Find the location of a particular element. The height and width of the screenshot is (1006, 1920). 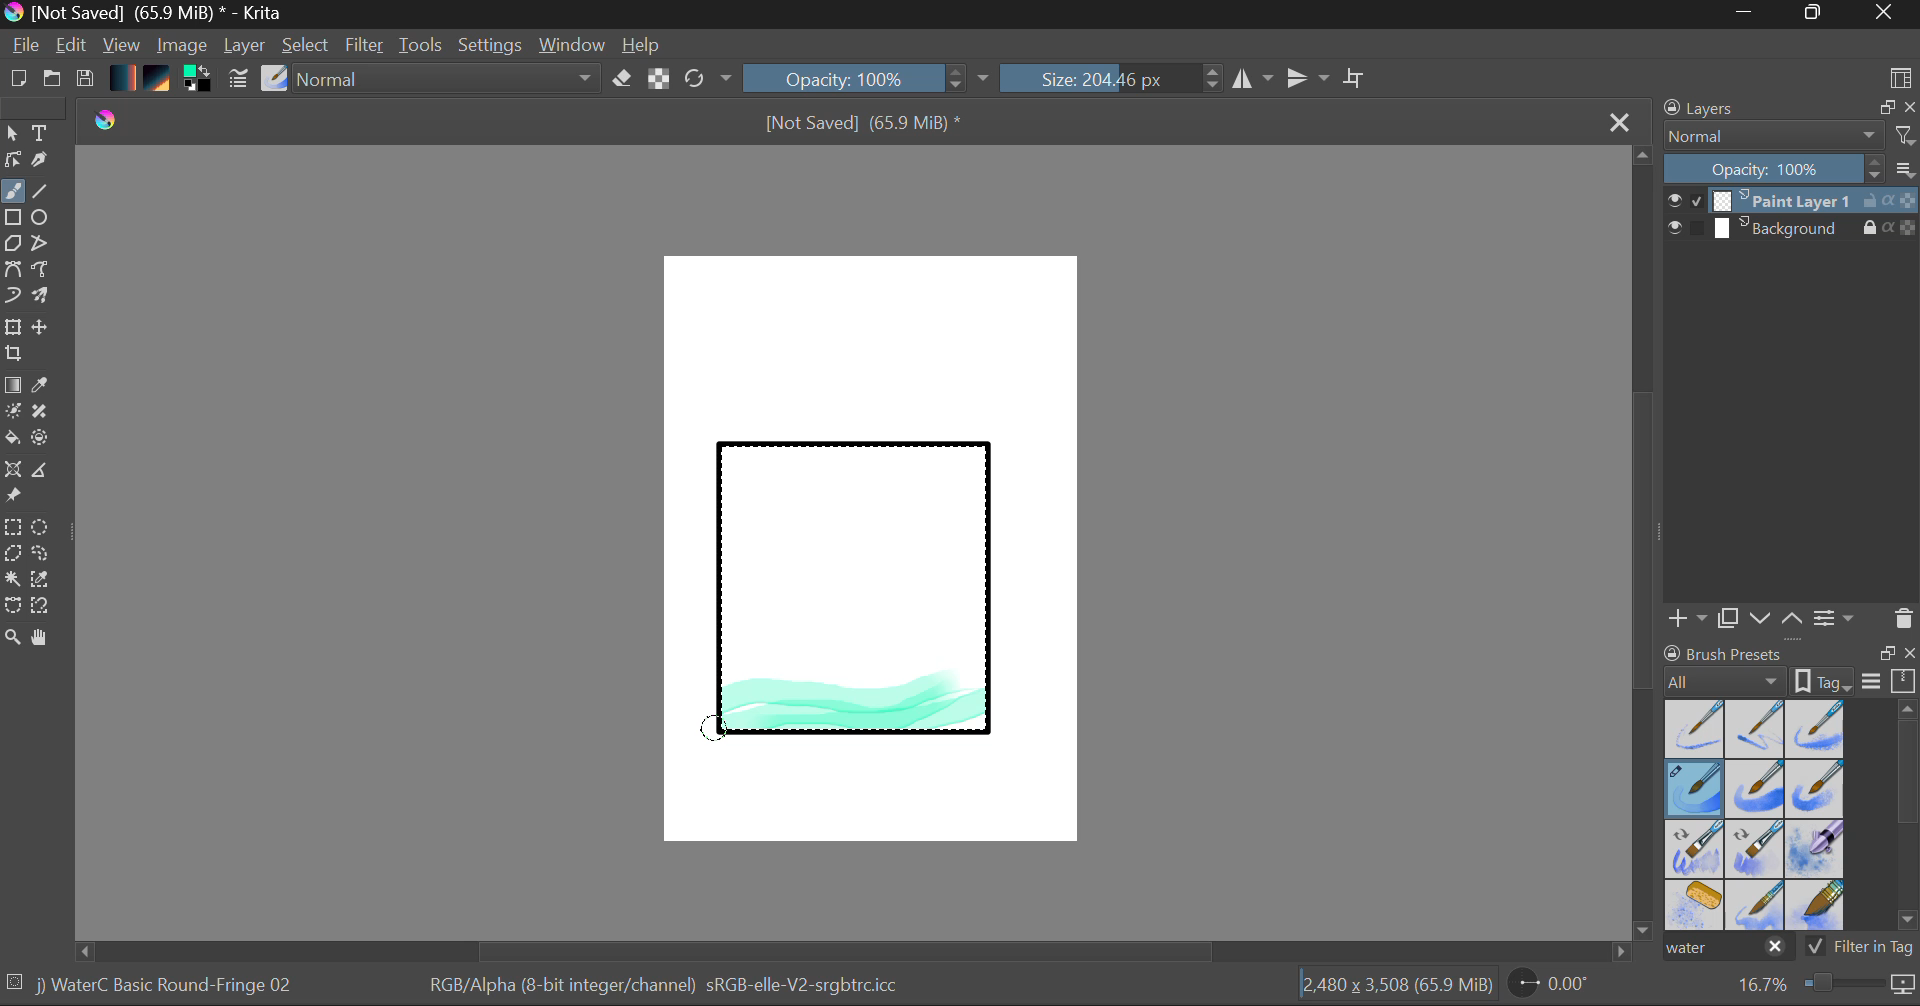

Add Layer is located at coordinates (1687, 618).